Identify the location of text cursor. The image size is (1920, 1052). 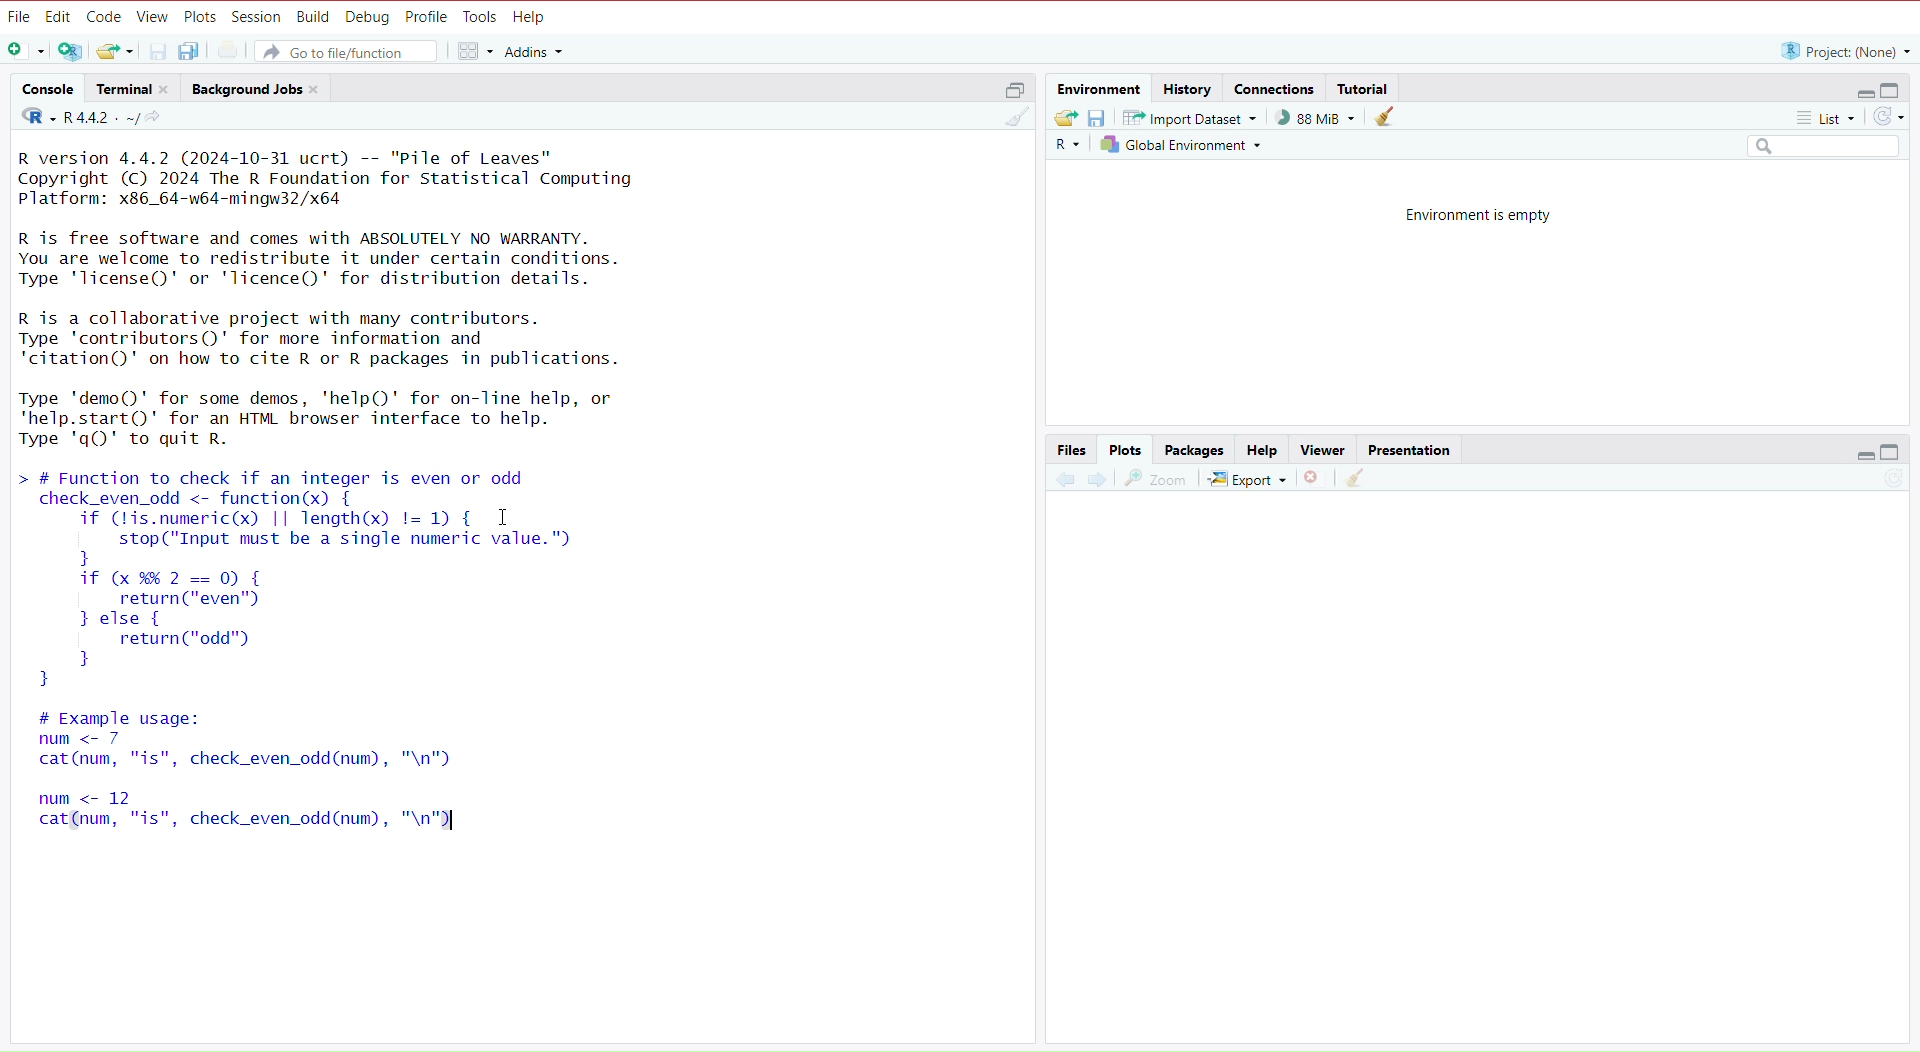
(452, 823).